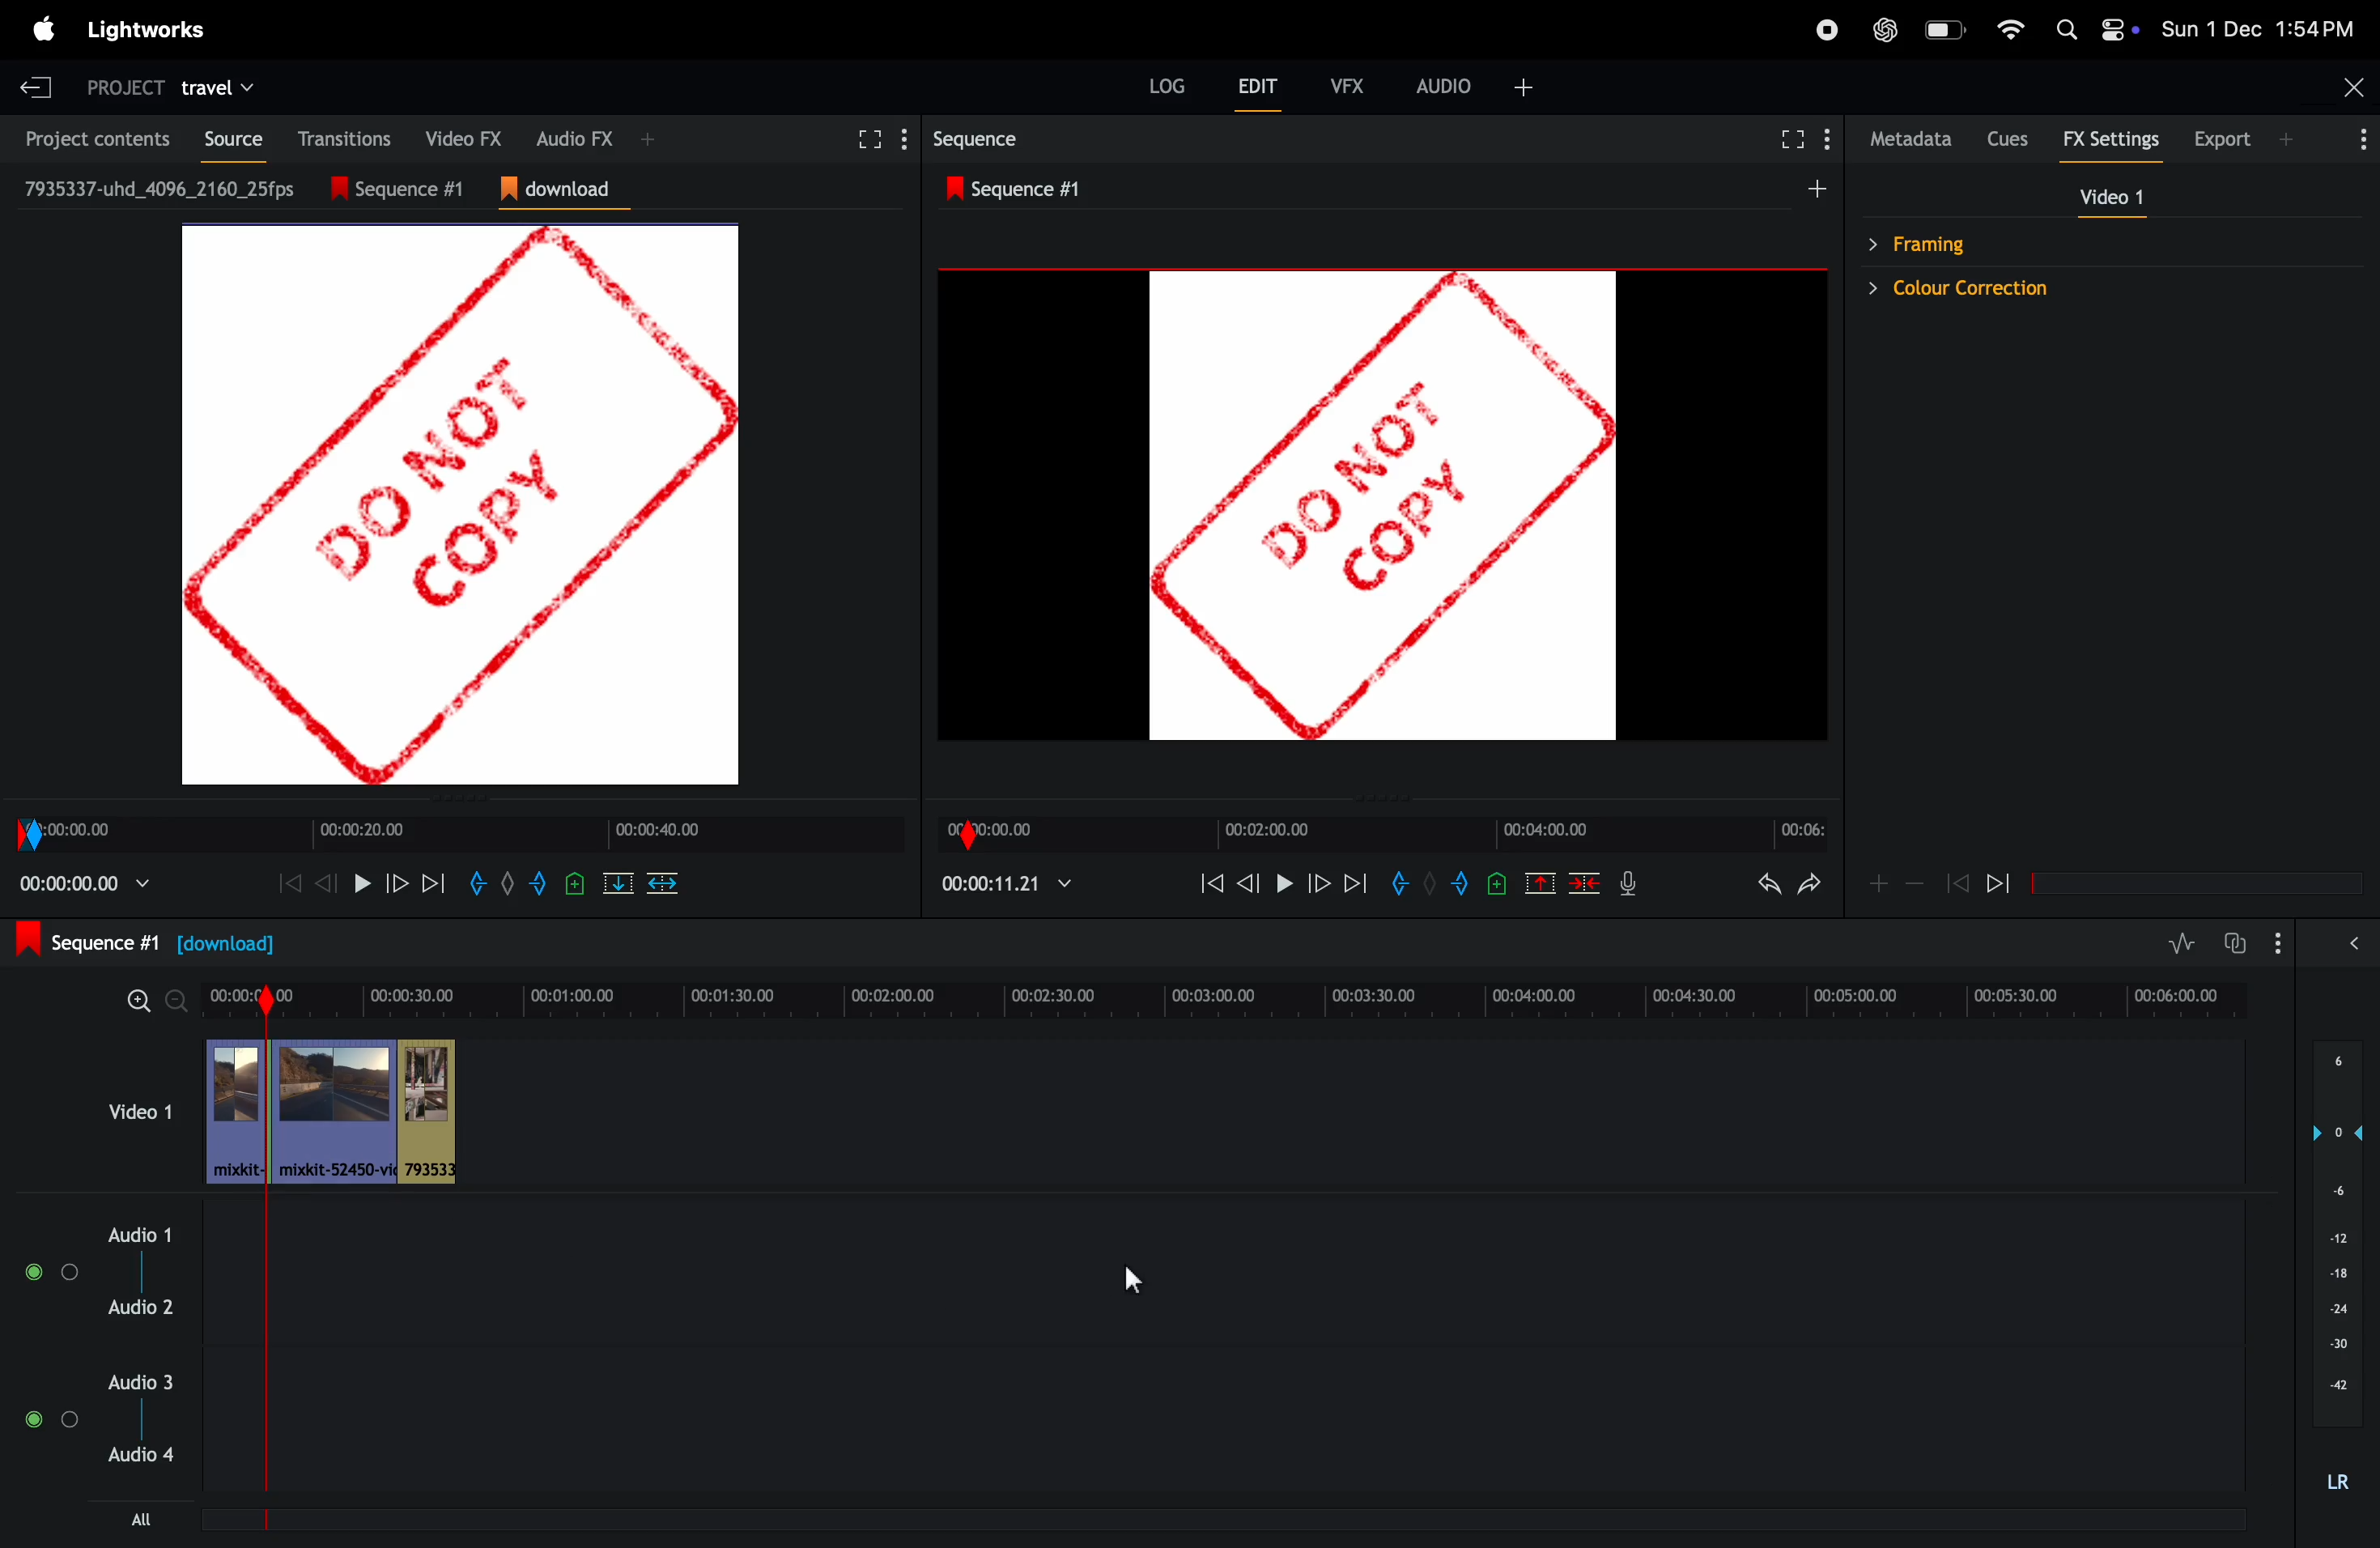 The image size is (2380, 1548). What do you see at coordinates (459, 835) in the screenshot?
I see `time frame` at bounding box center [459, 835].